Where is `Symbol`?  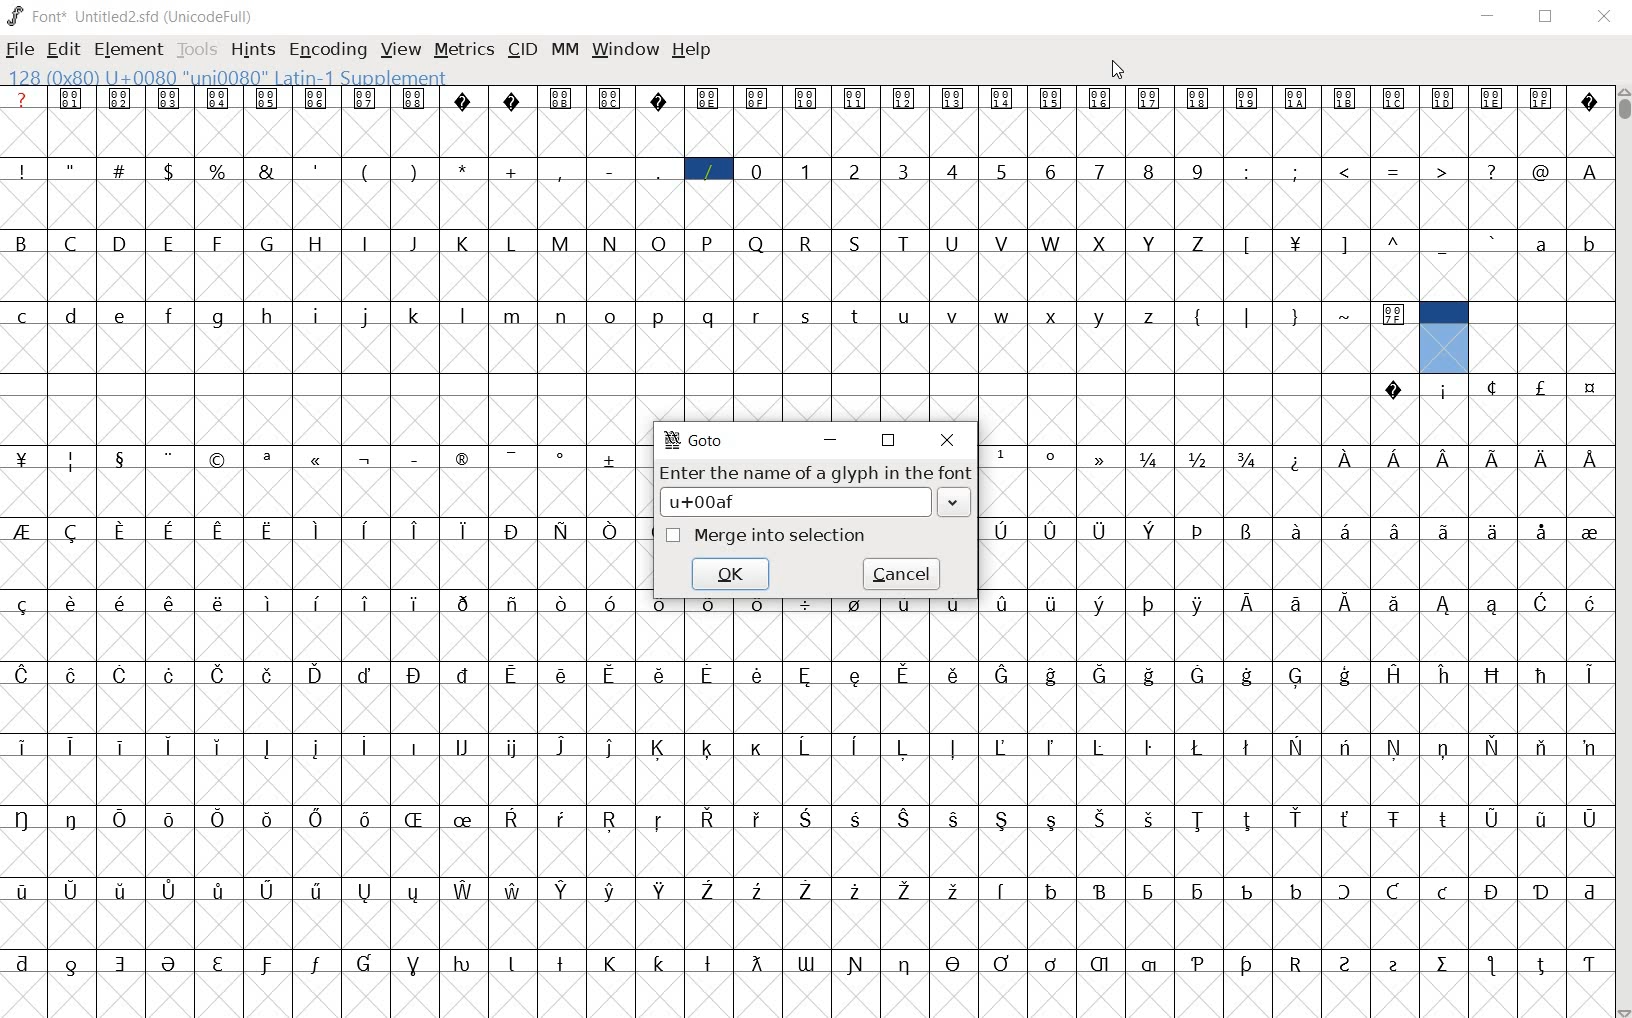 Symbol is located at coordinates (1149, 747).